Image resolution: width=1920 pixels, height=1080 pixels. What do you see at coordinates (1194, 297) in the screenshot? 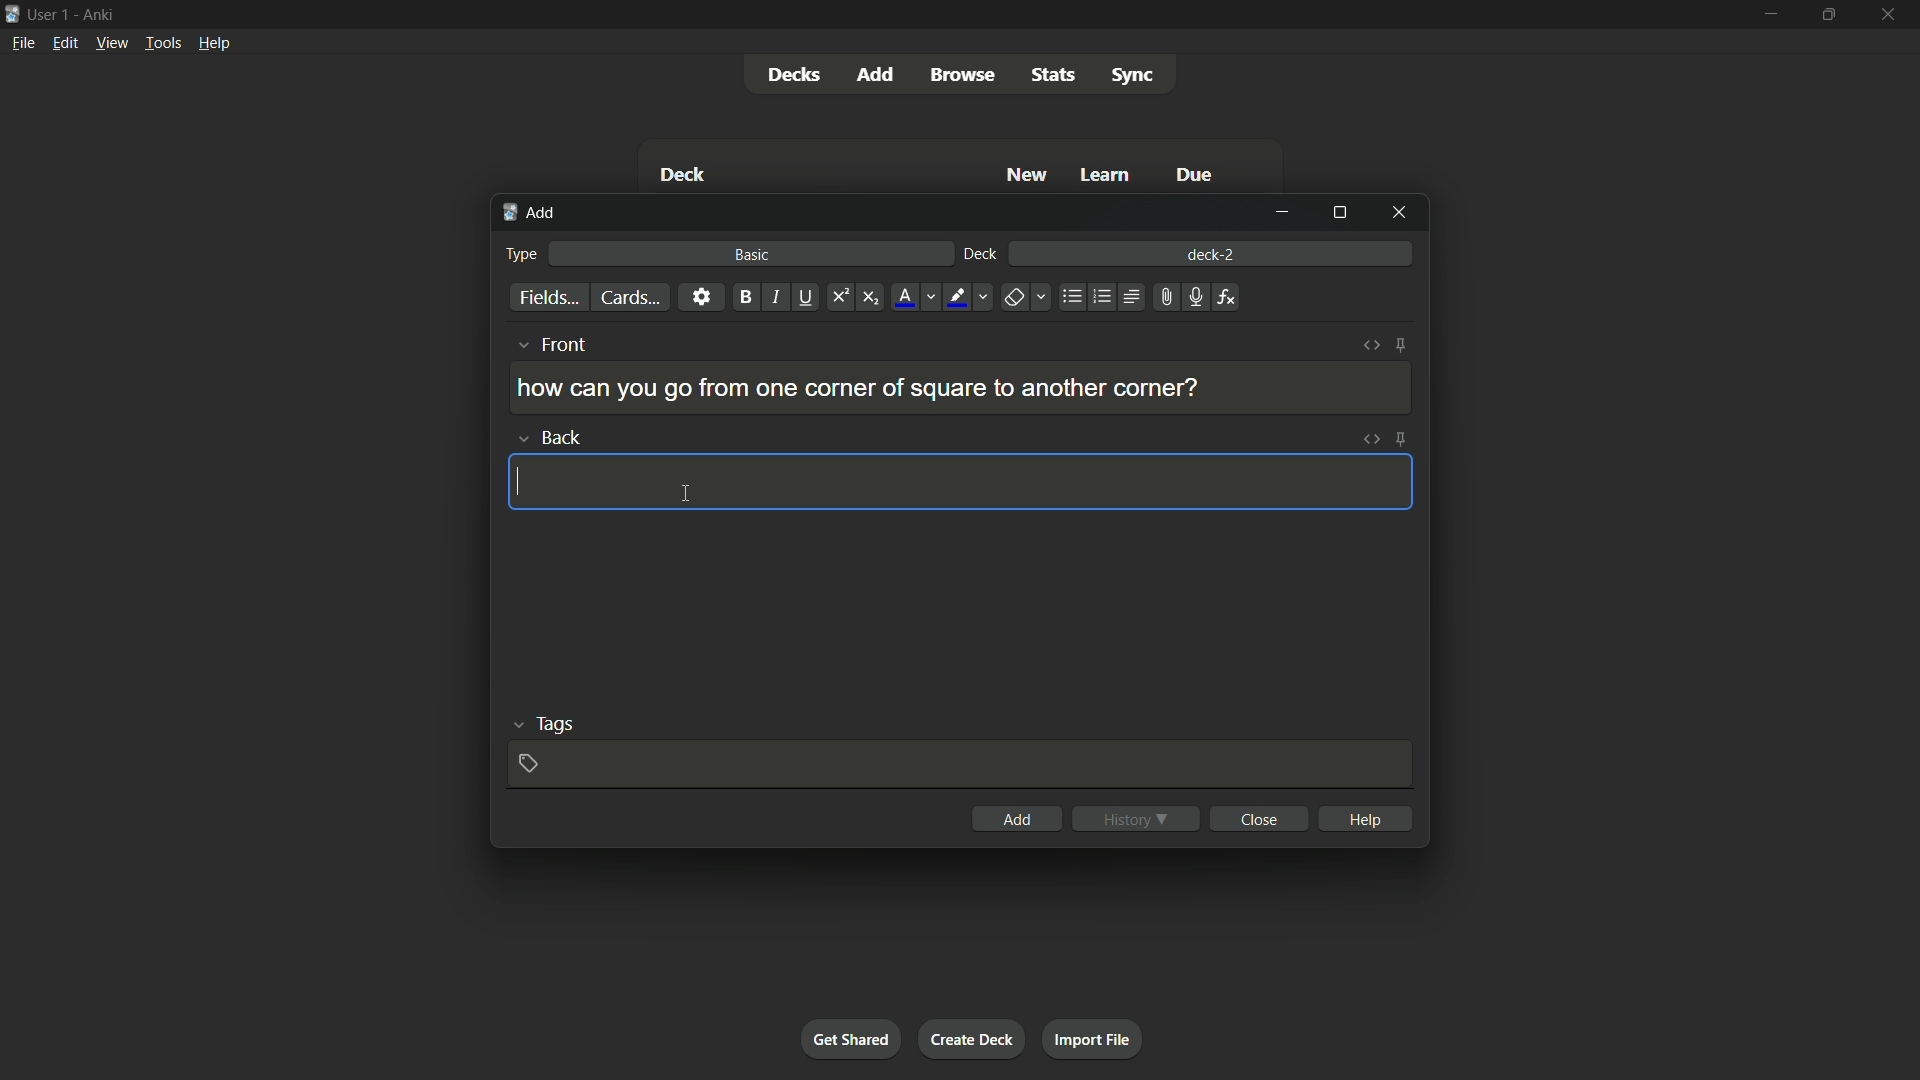
I see `record audio` at bounding box center [1194, 297].